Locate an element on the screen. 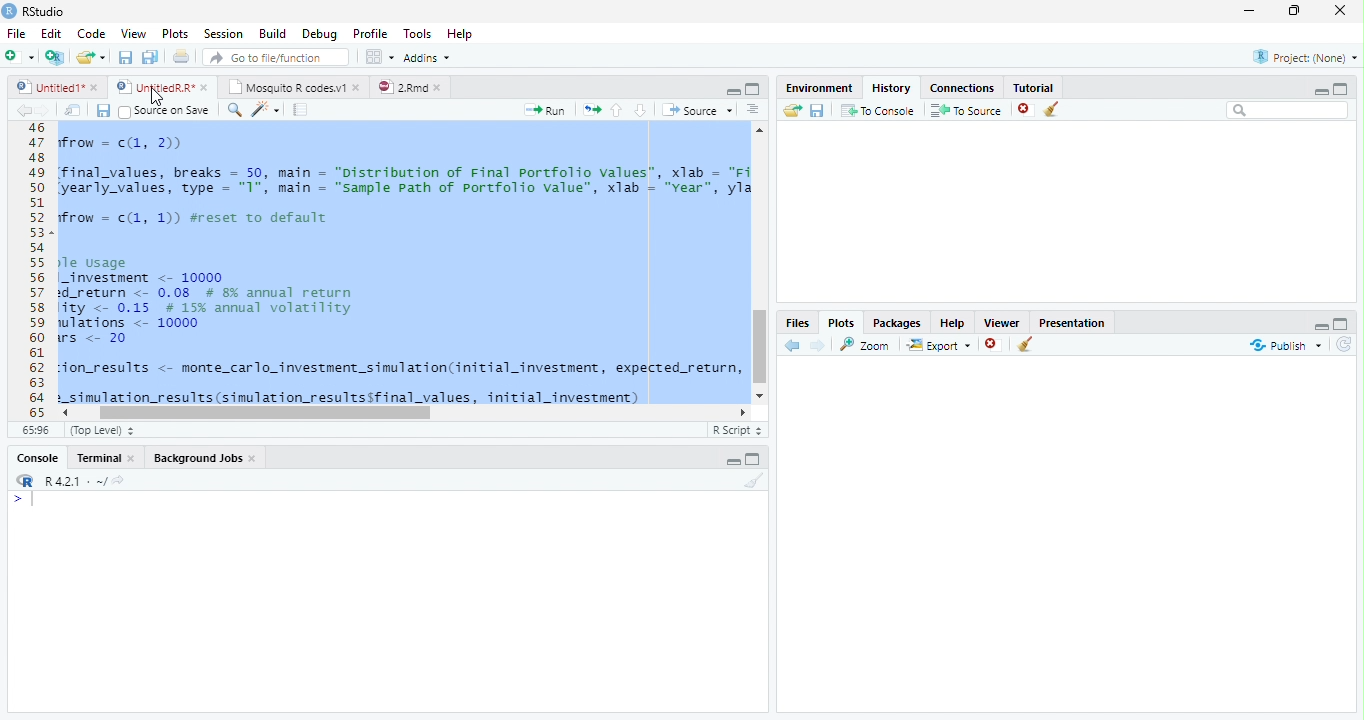 This screenshot has height=720, width=1364. Close is located at coordinates (1342, 12).